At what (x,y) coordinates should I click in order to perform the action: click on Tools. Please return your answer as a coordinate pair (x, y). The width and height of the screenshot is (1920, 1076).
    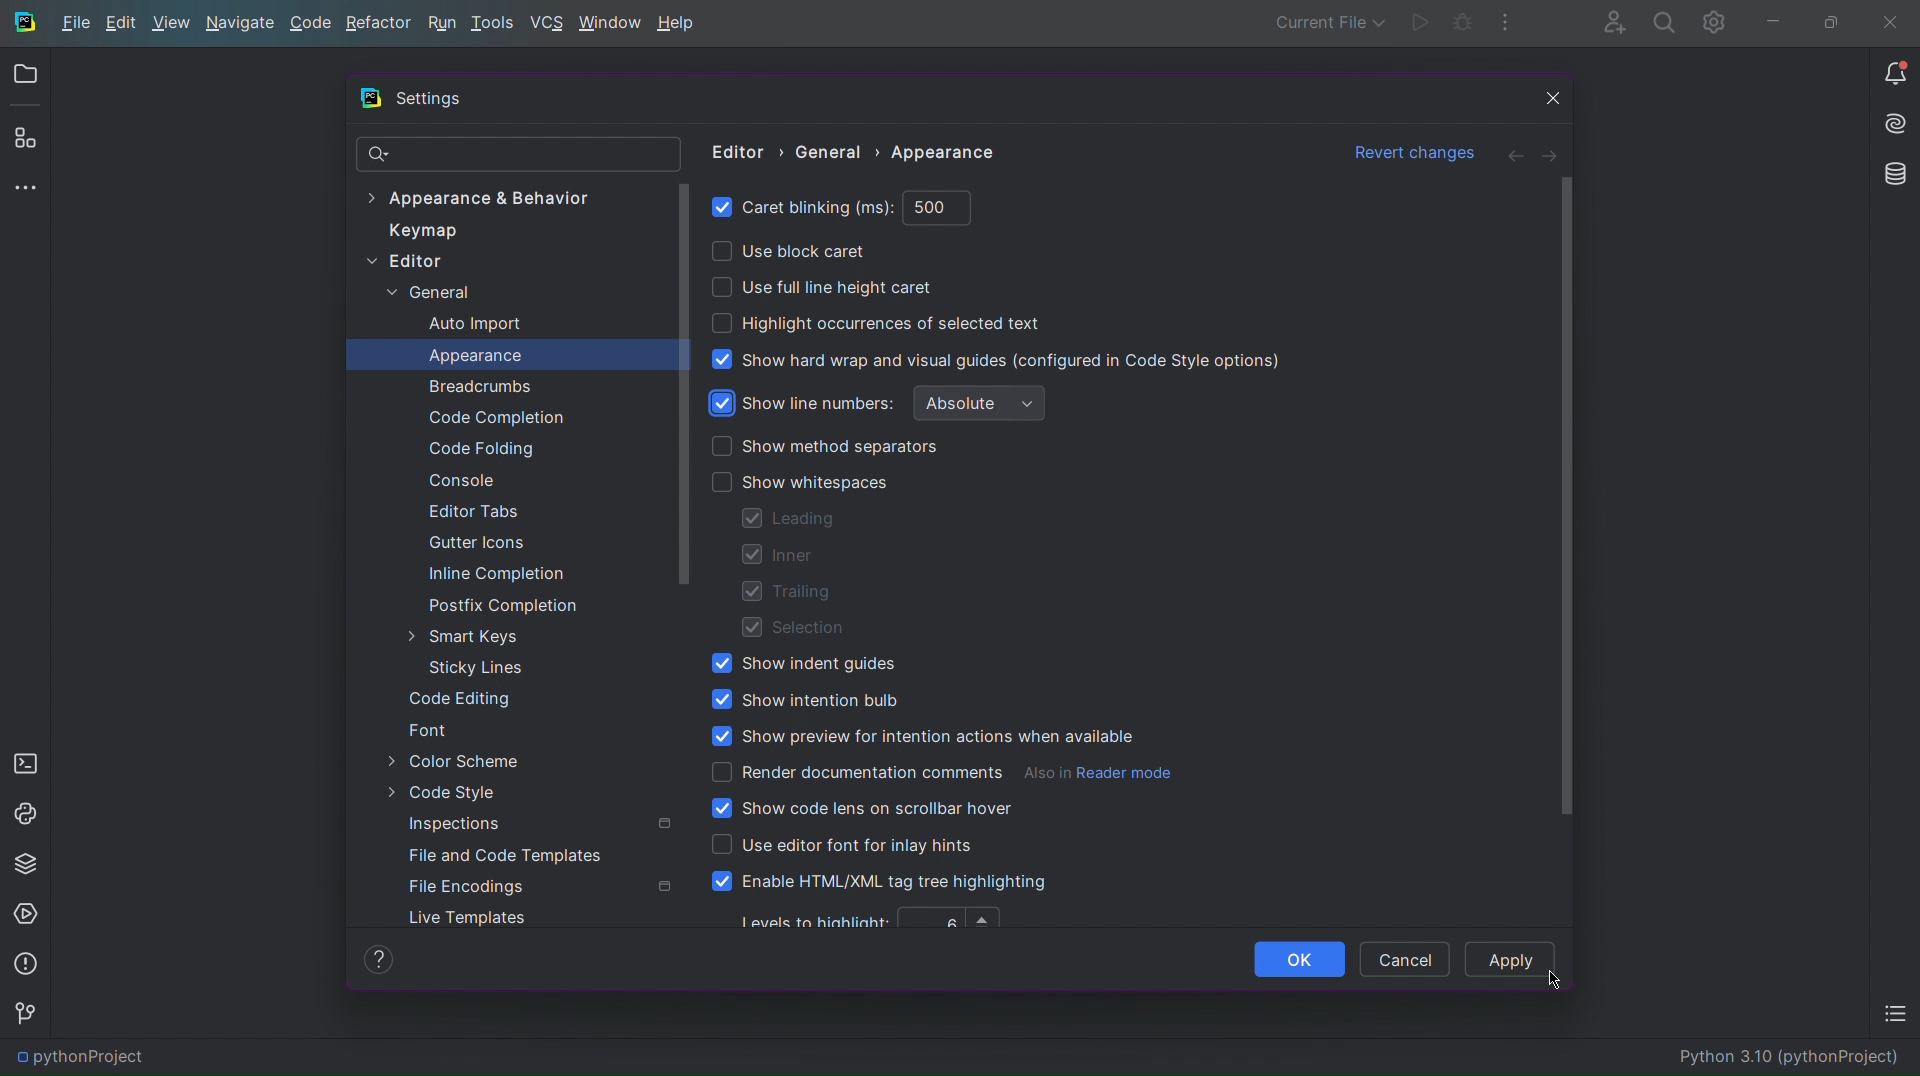
    Looking at the image, I should click on (495, 22).